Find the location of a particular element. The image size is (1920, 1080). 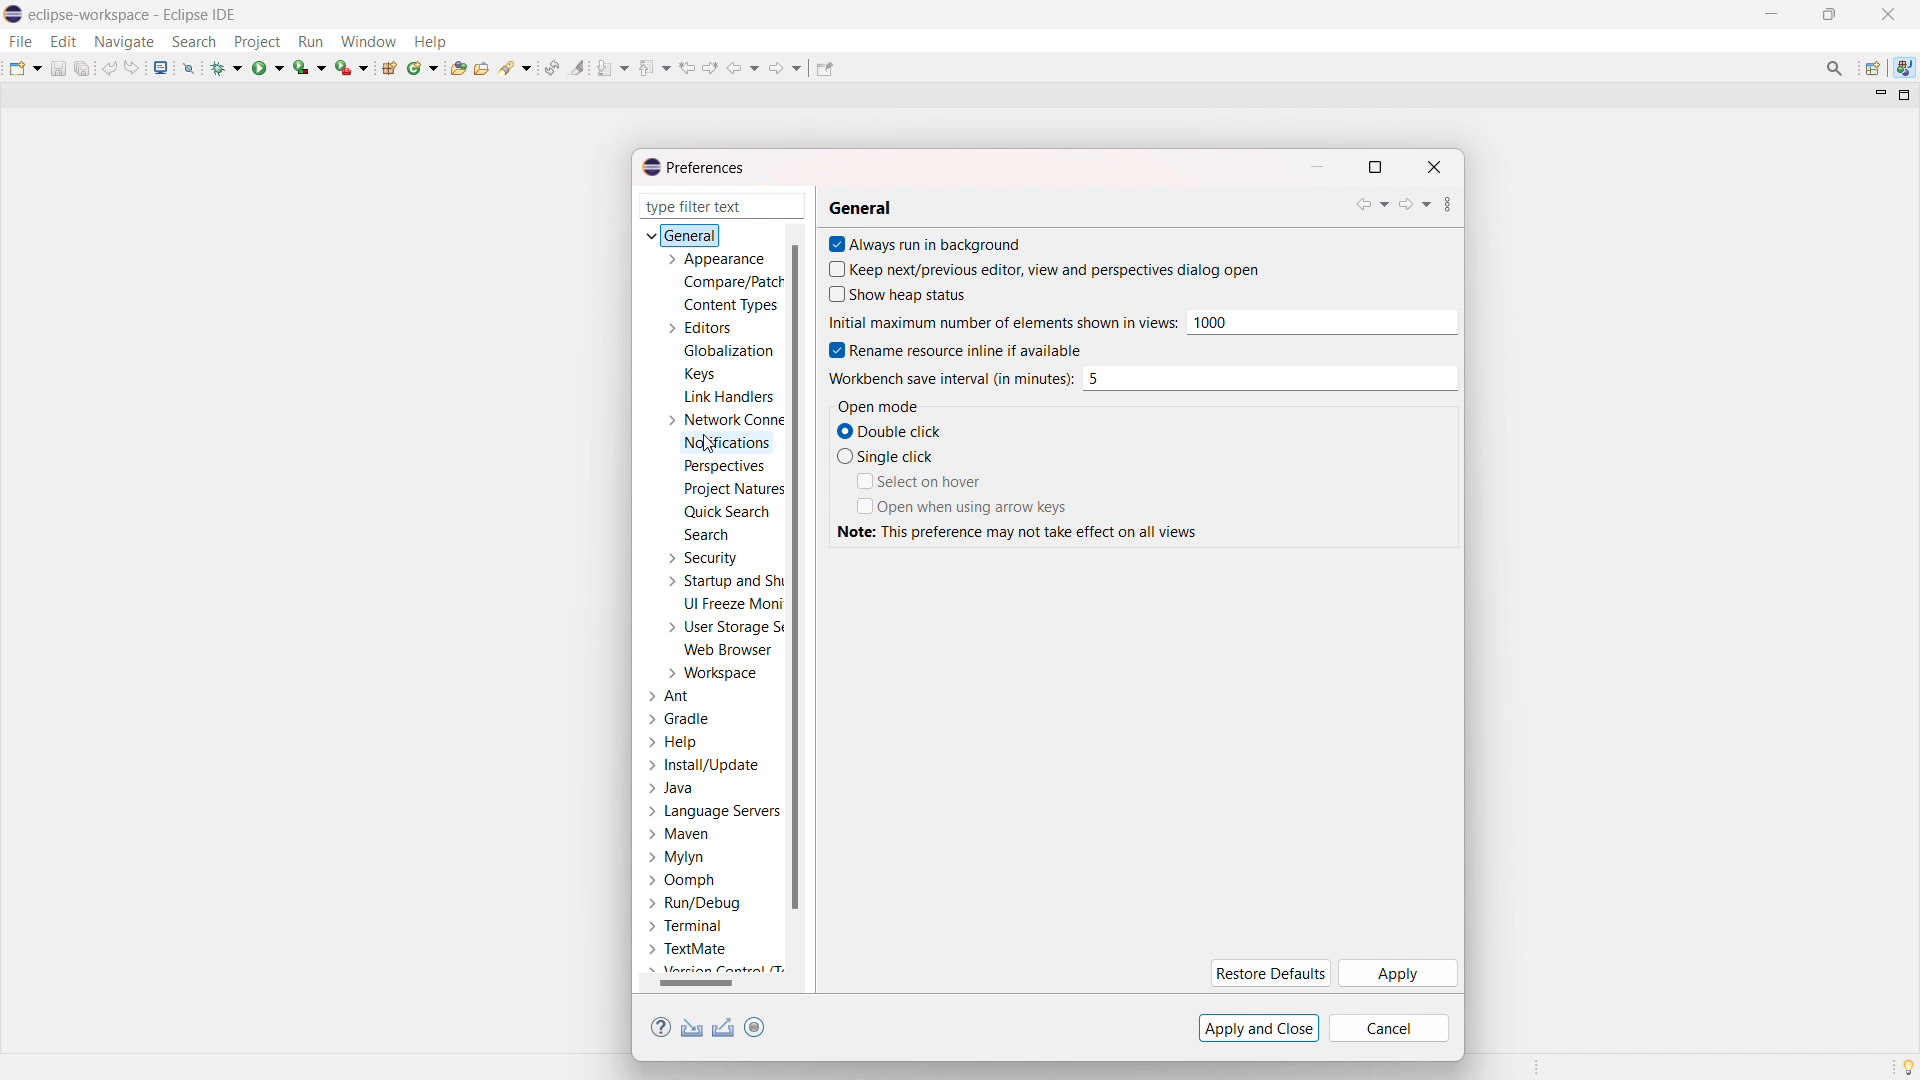

general is located at coordinates (684, 235).